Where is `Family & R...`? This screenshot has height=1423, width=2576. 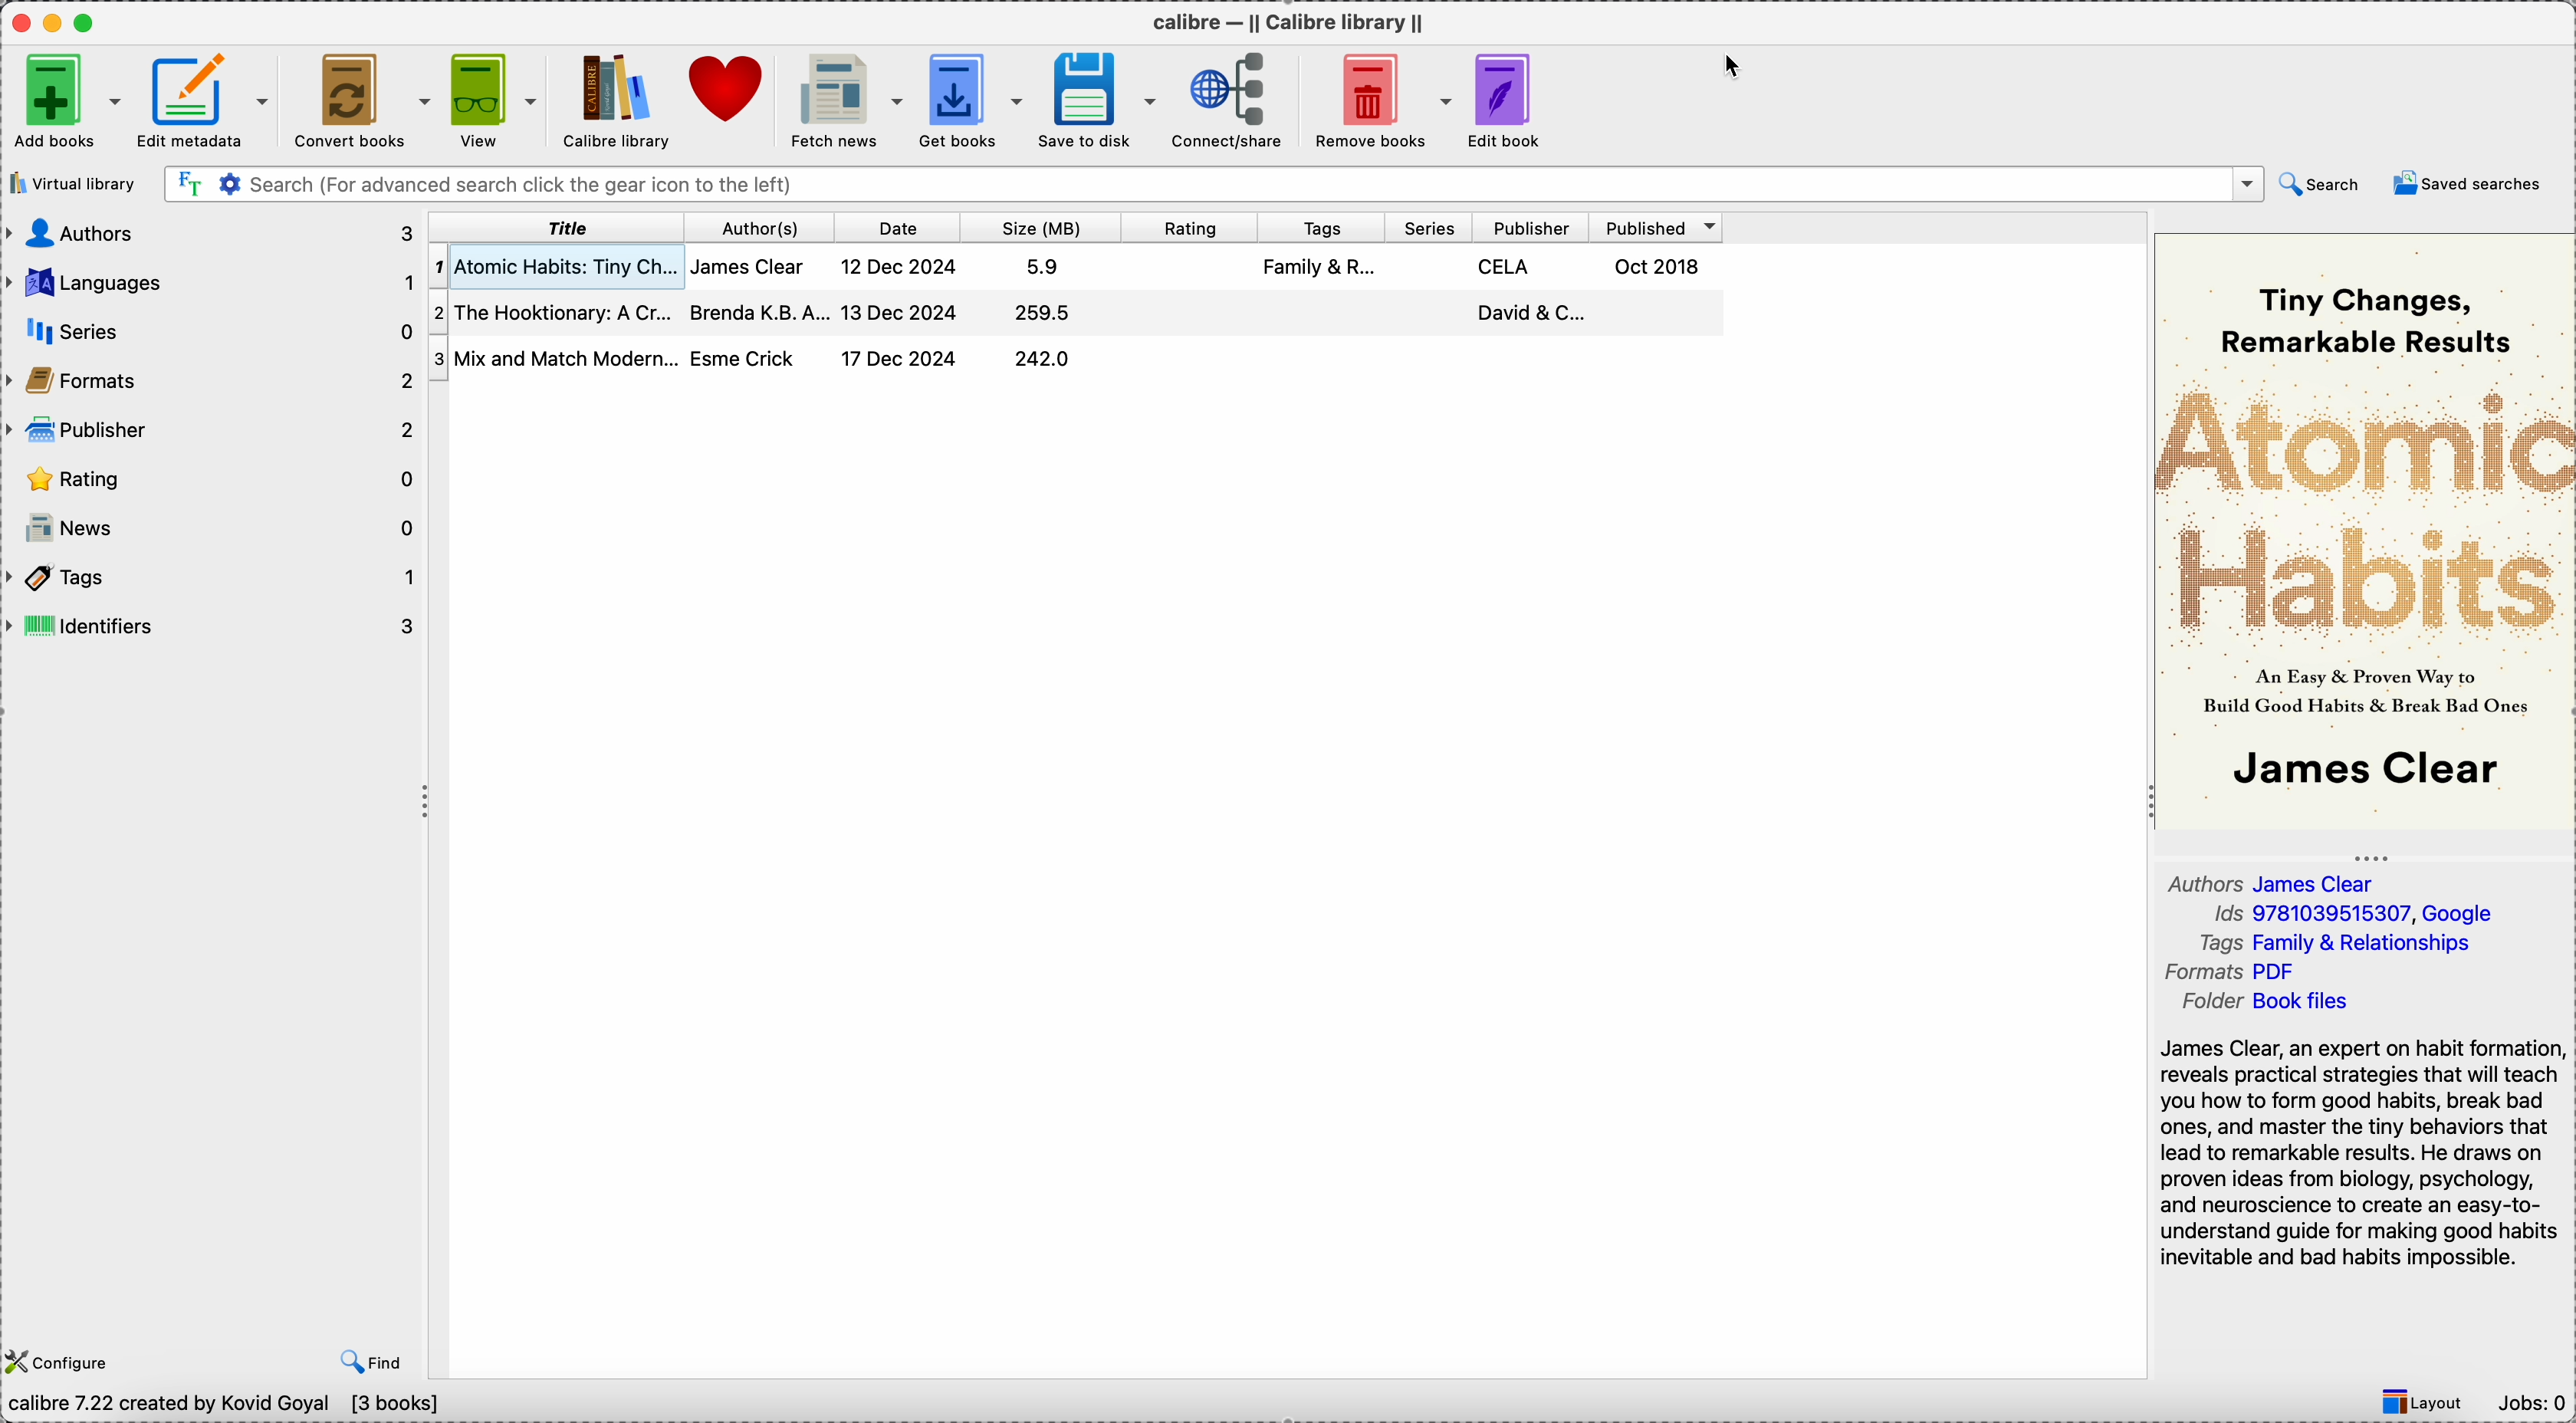 Family & R... is located at coordinates (1324, 270).